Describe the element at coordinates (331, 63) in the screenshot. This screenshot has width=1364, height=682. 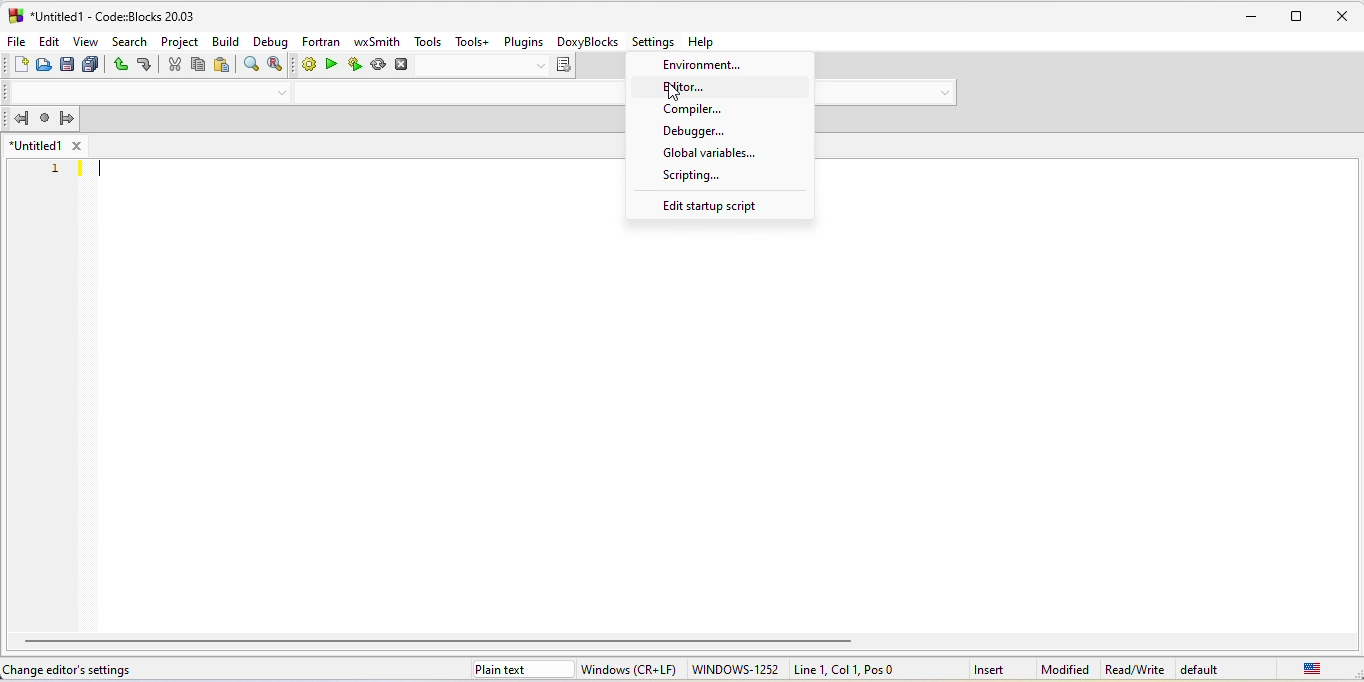
I see `run` at that location.